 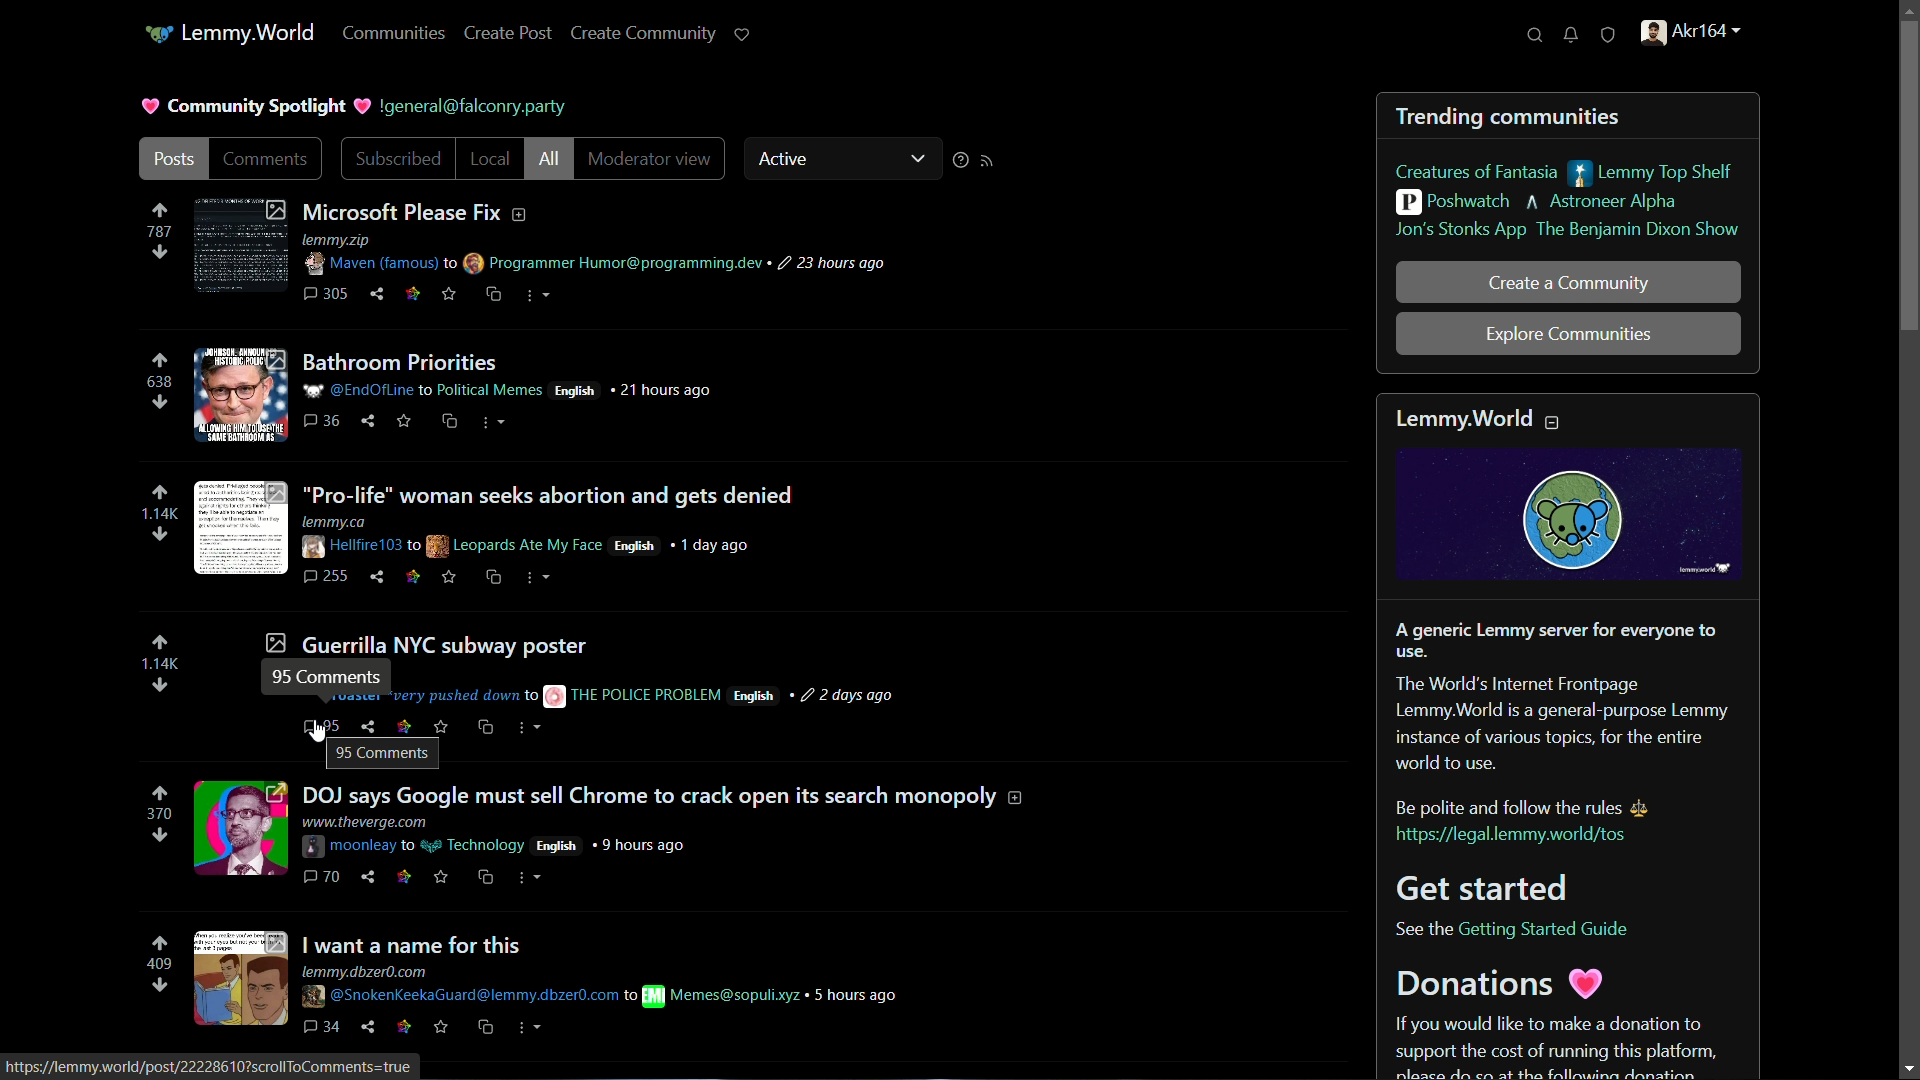 I want to click on , so click(x=647, y=695).